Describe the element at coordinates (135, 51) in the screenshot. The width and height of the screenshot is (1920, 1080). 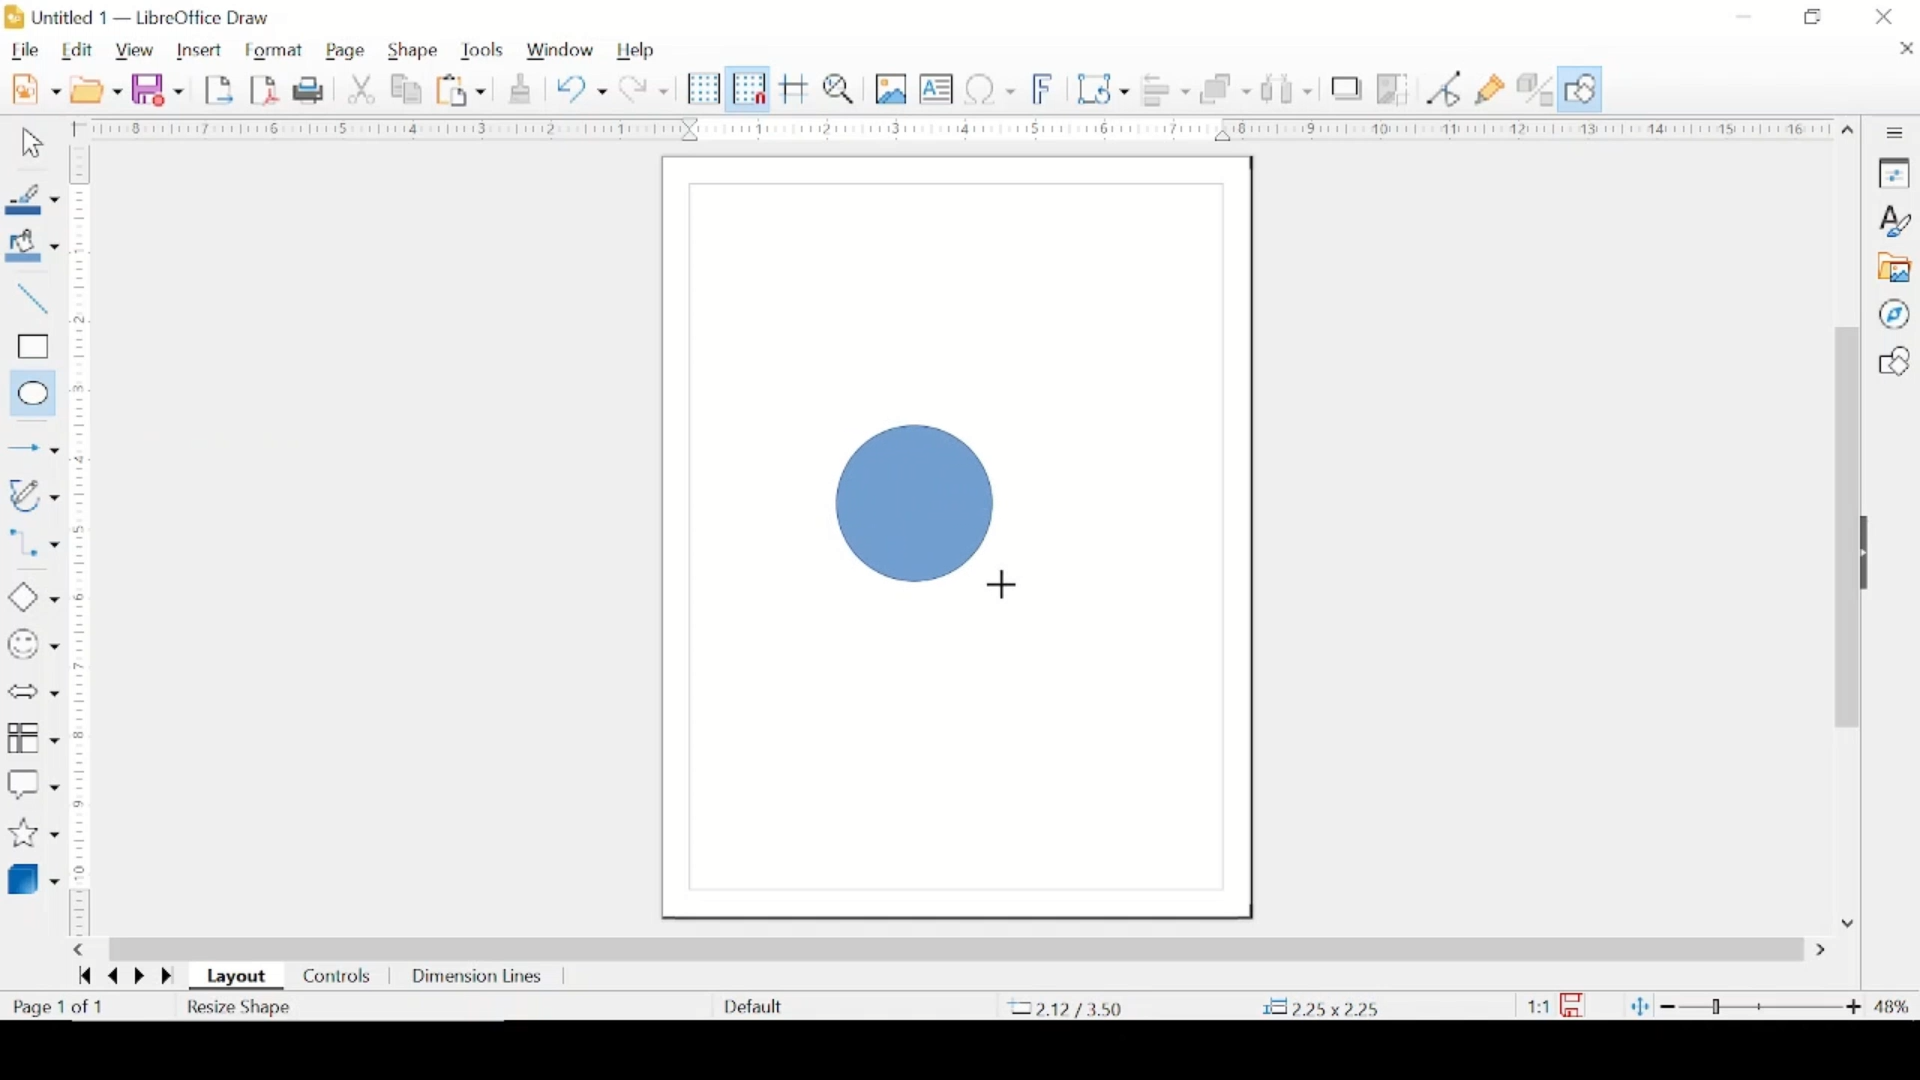
I see `view` at that location.